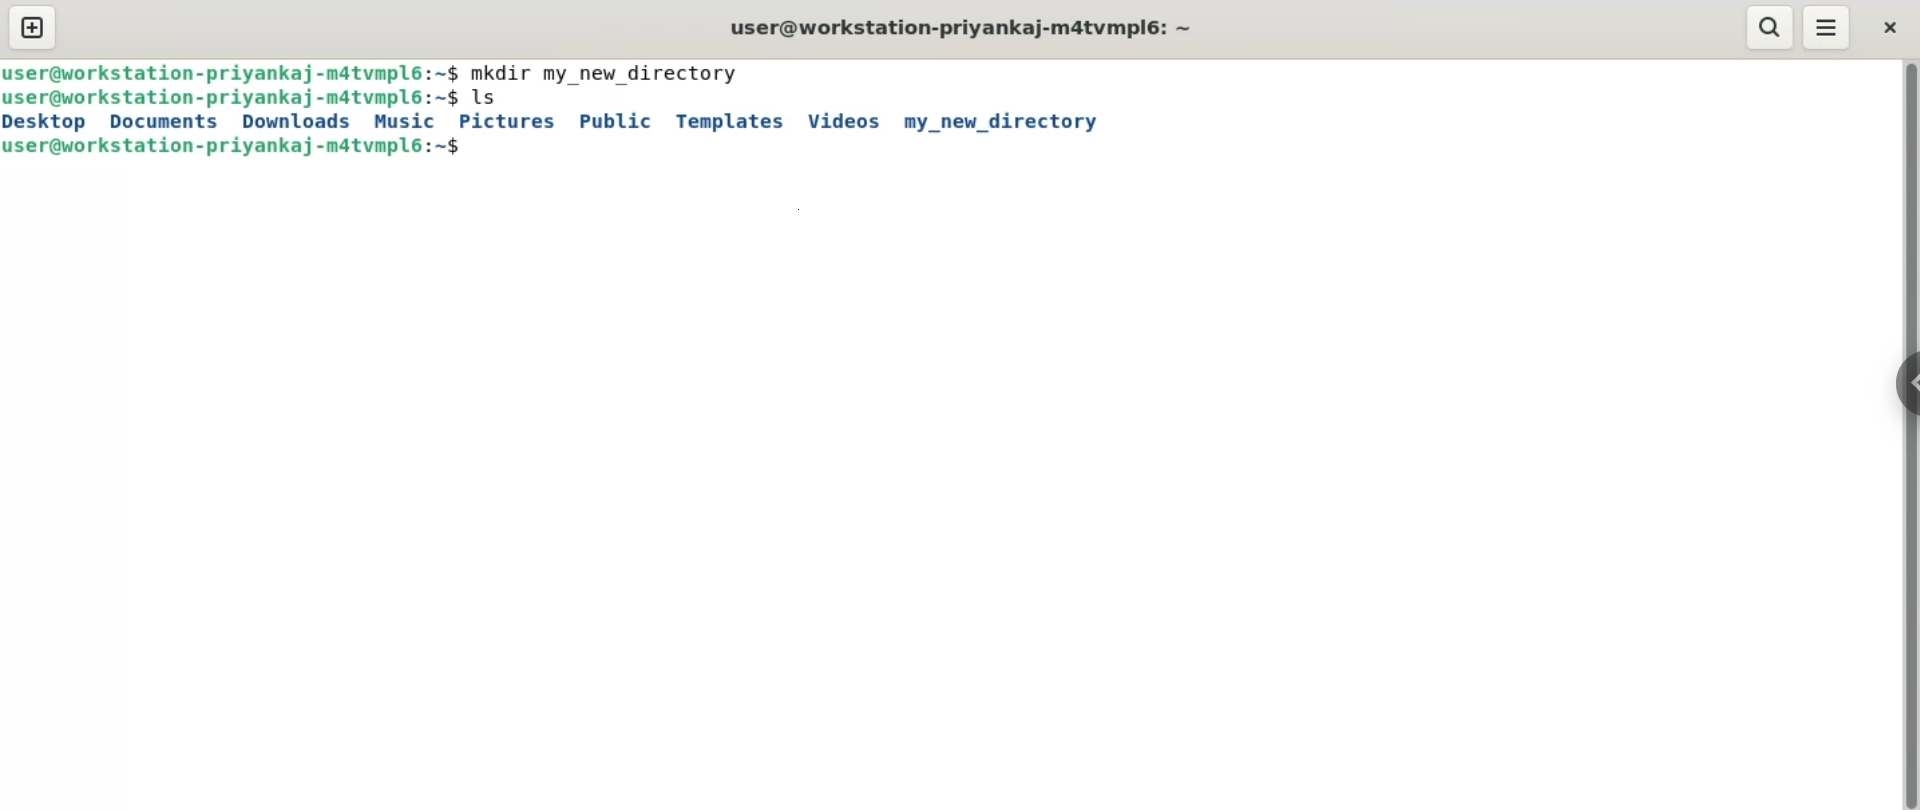  What do you see at coordinates (164, 121) in the screenshot?
I see `documents` at bounding box center [164, 121].